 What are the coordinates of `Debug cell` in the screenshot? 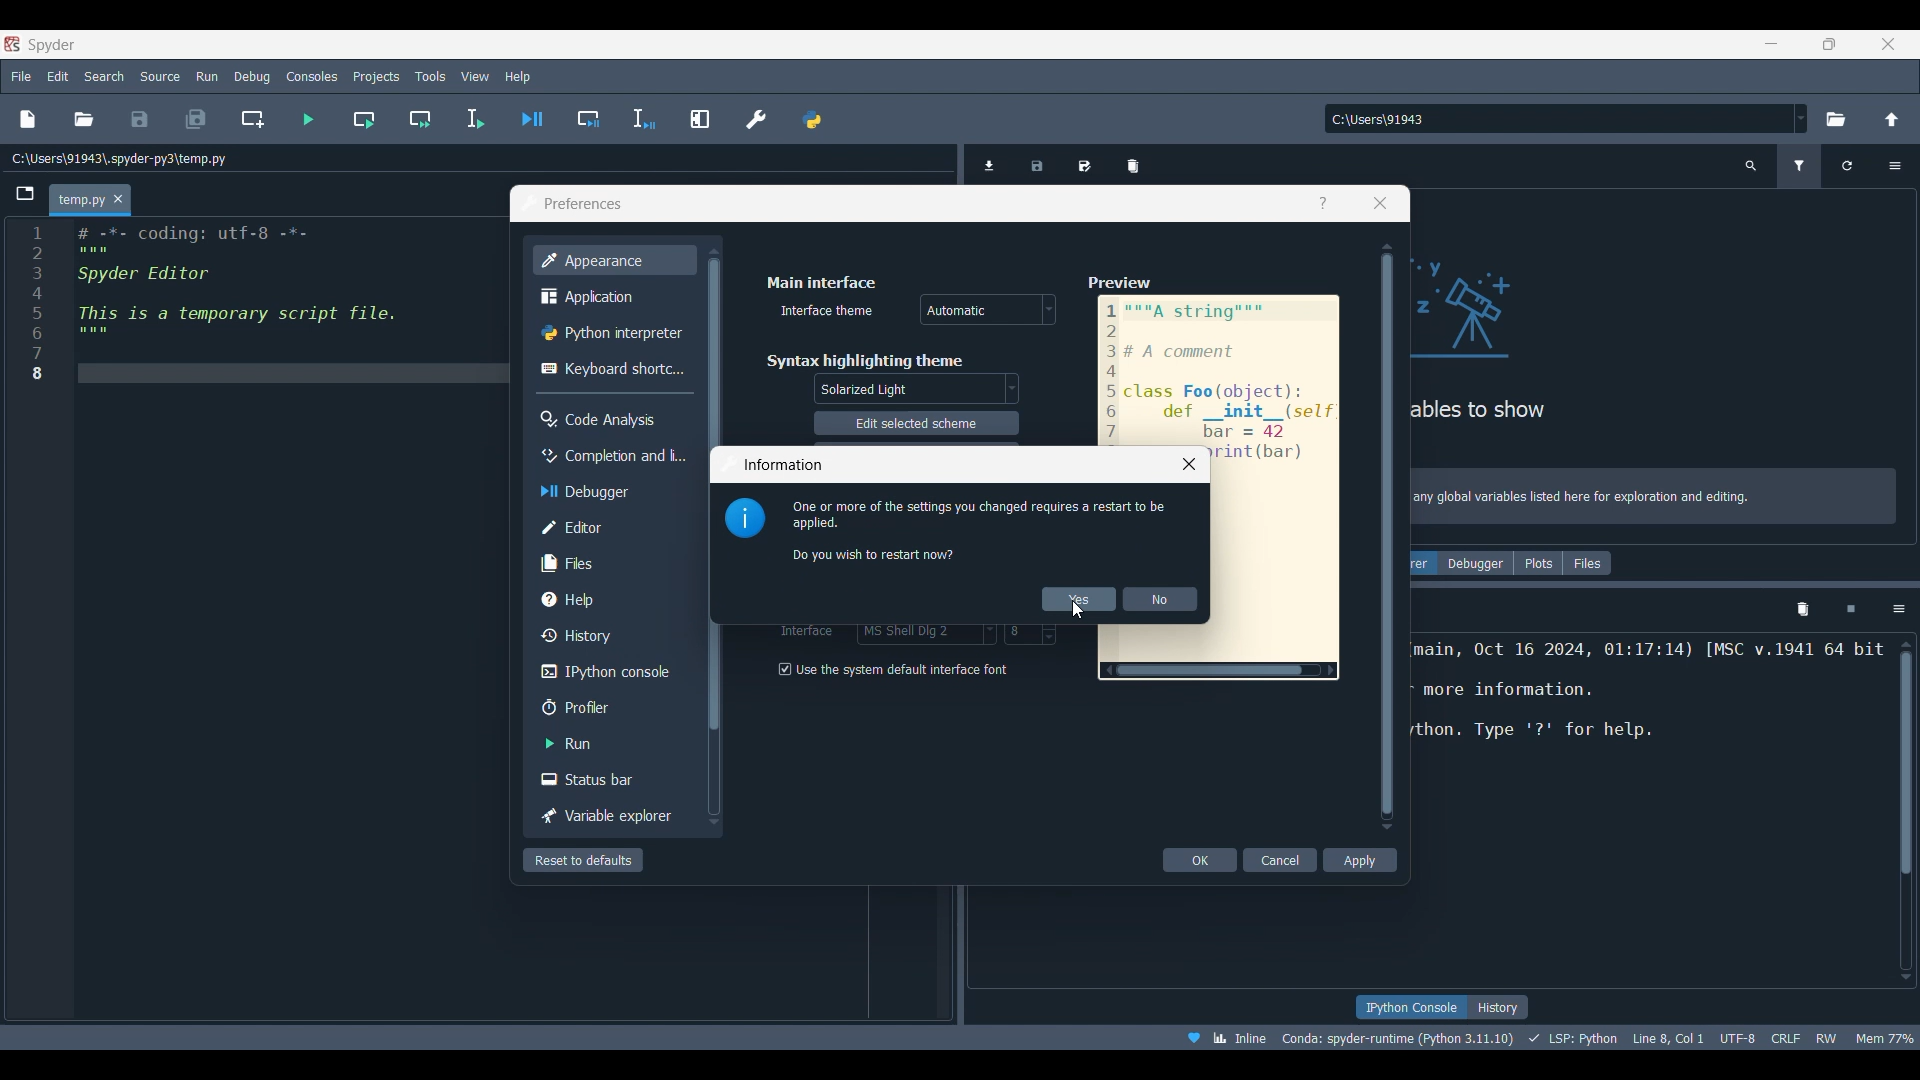 It's located at (588, 119).